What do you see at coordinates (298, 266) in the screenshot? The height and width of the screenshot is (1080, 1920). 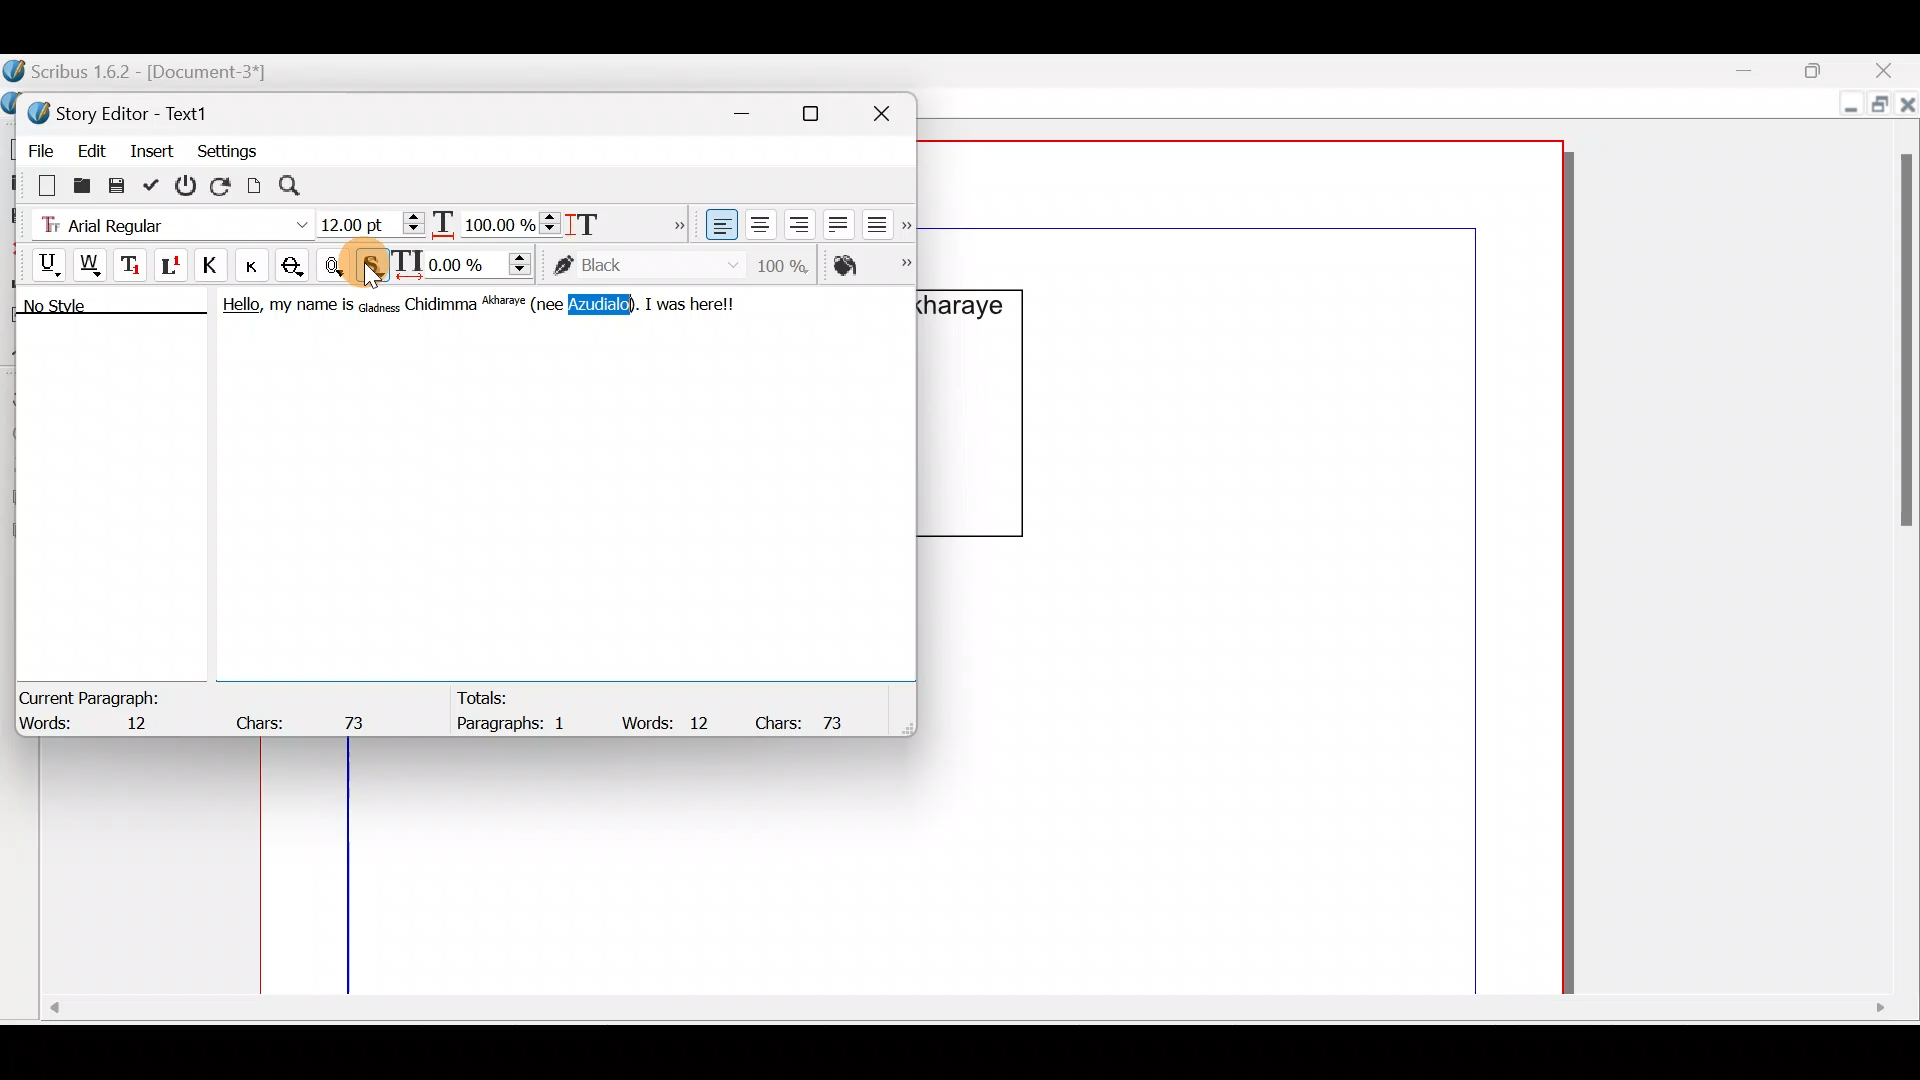 I see `Strike out` at bounding box center [298, 266].